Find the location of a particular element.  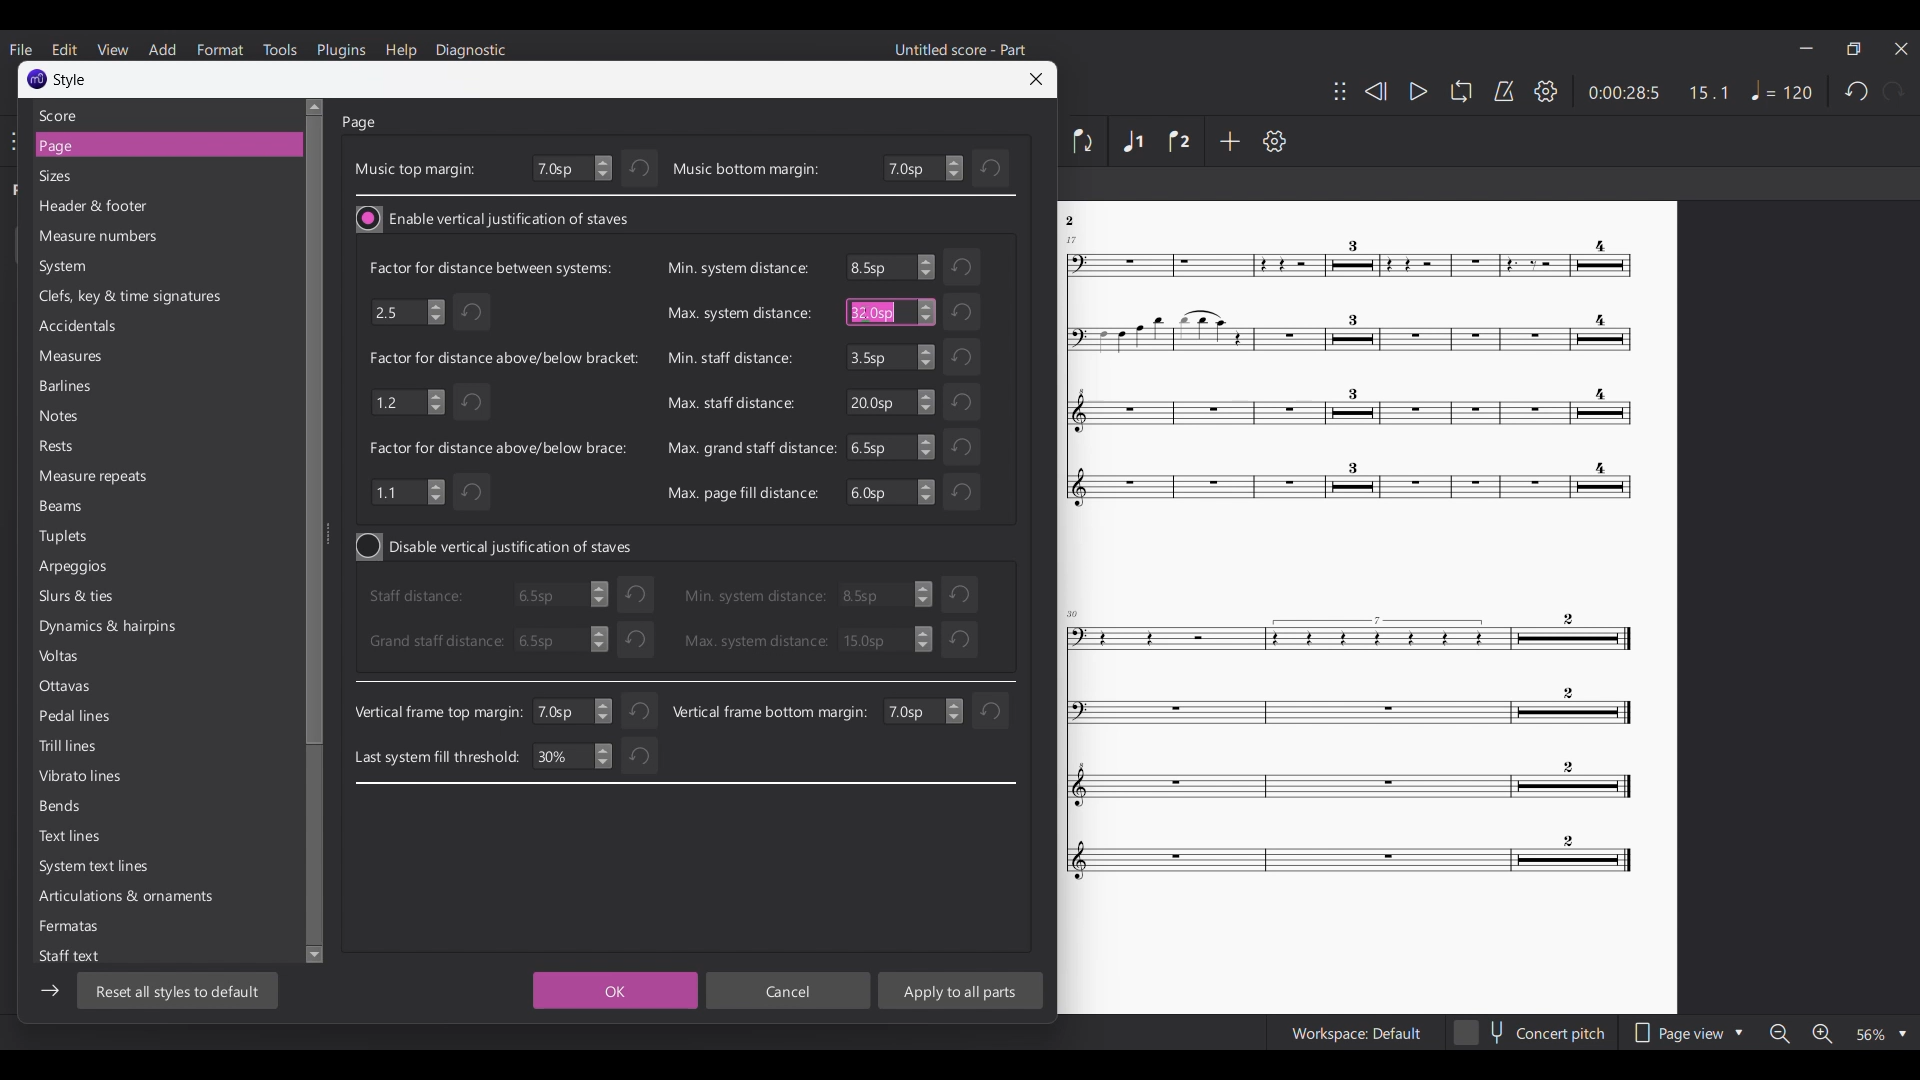

Undo is located at coordinates (960, 490).